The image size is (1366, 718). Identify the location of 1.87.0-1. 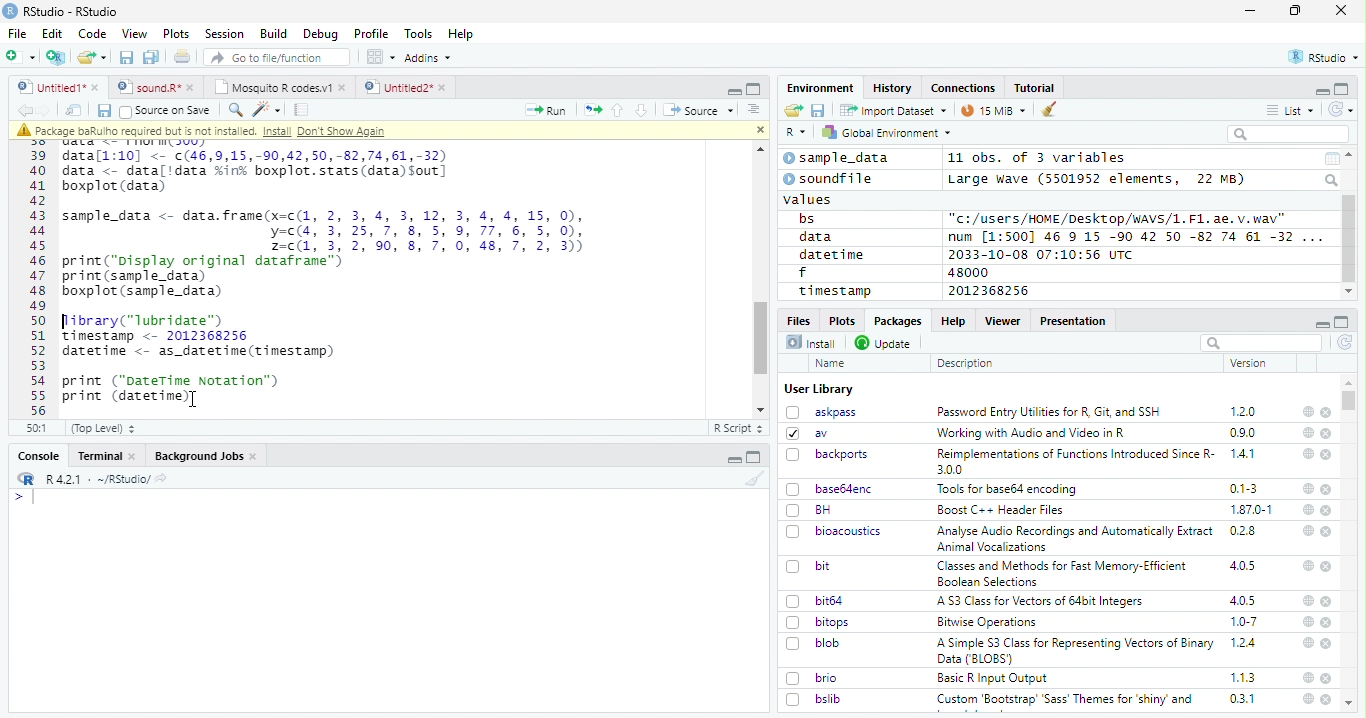
(1251, 510).